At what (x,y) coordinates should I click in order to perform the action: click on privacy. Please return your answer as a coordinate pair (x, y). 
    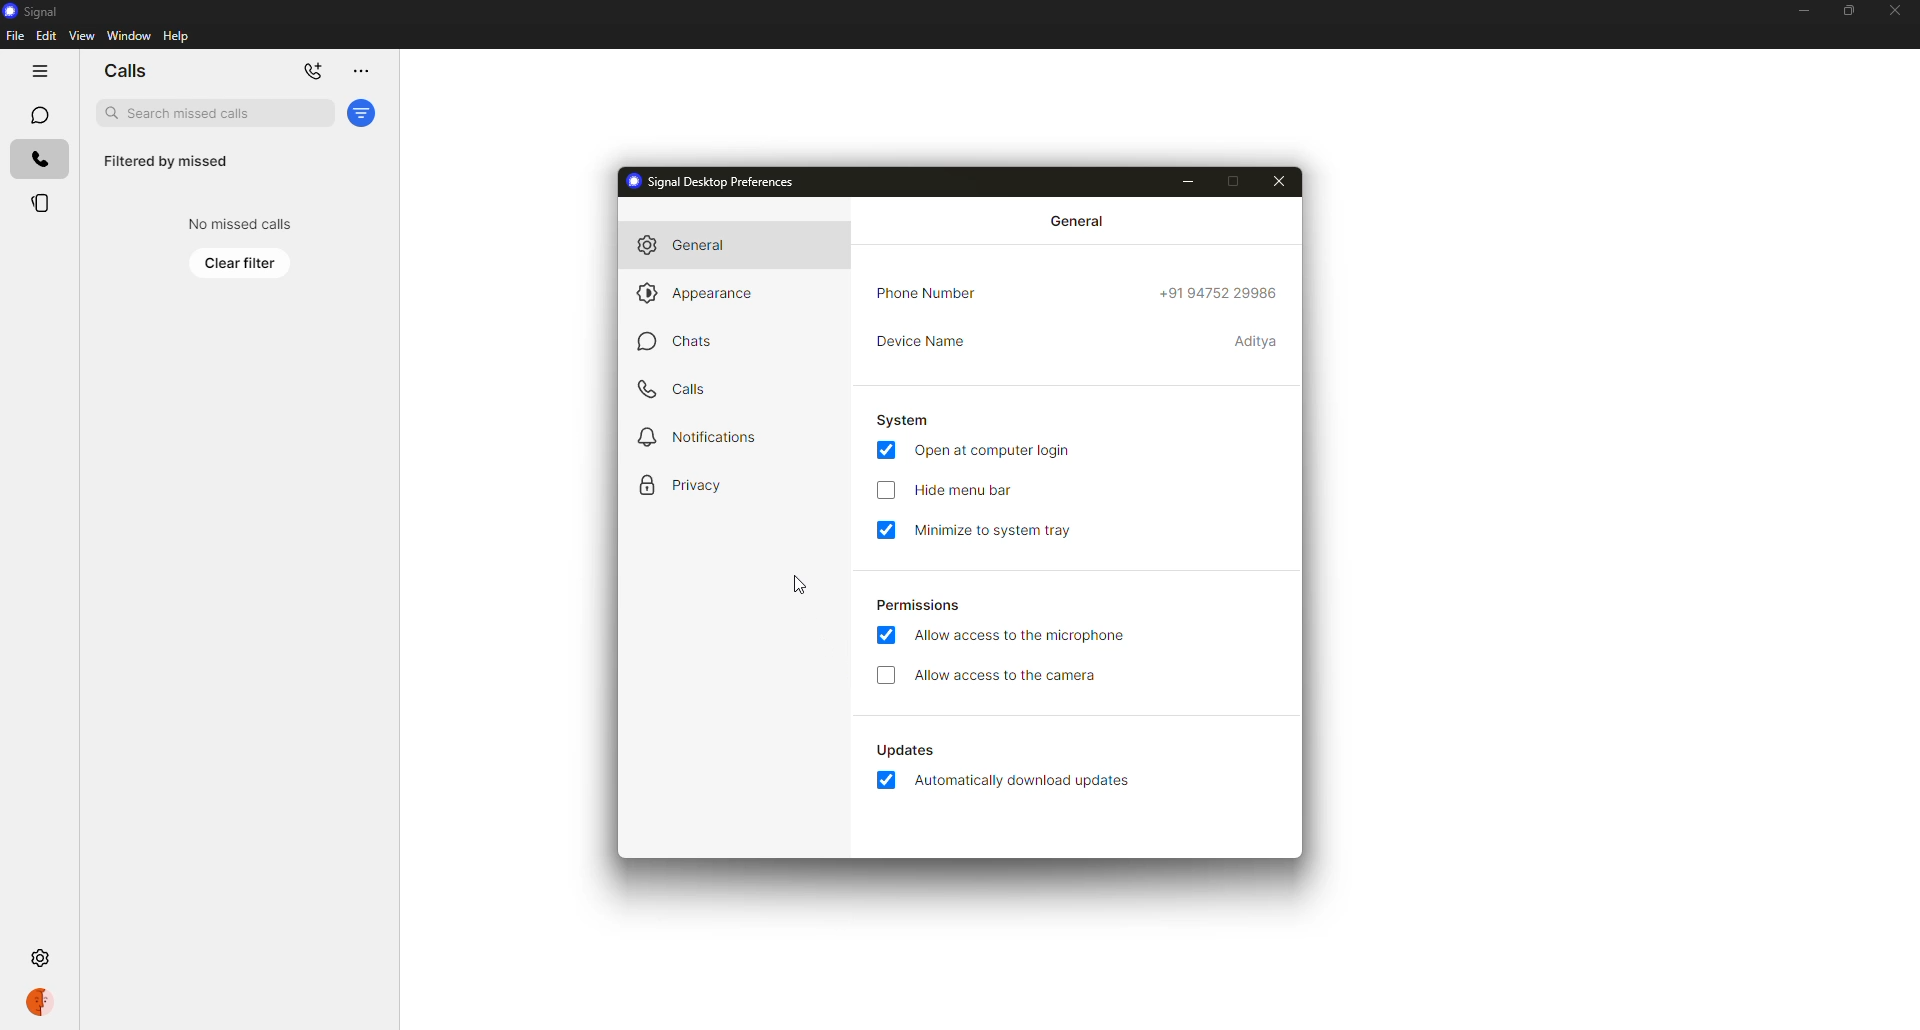
    Looking at the image, I should click on (686, 482).